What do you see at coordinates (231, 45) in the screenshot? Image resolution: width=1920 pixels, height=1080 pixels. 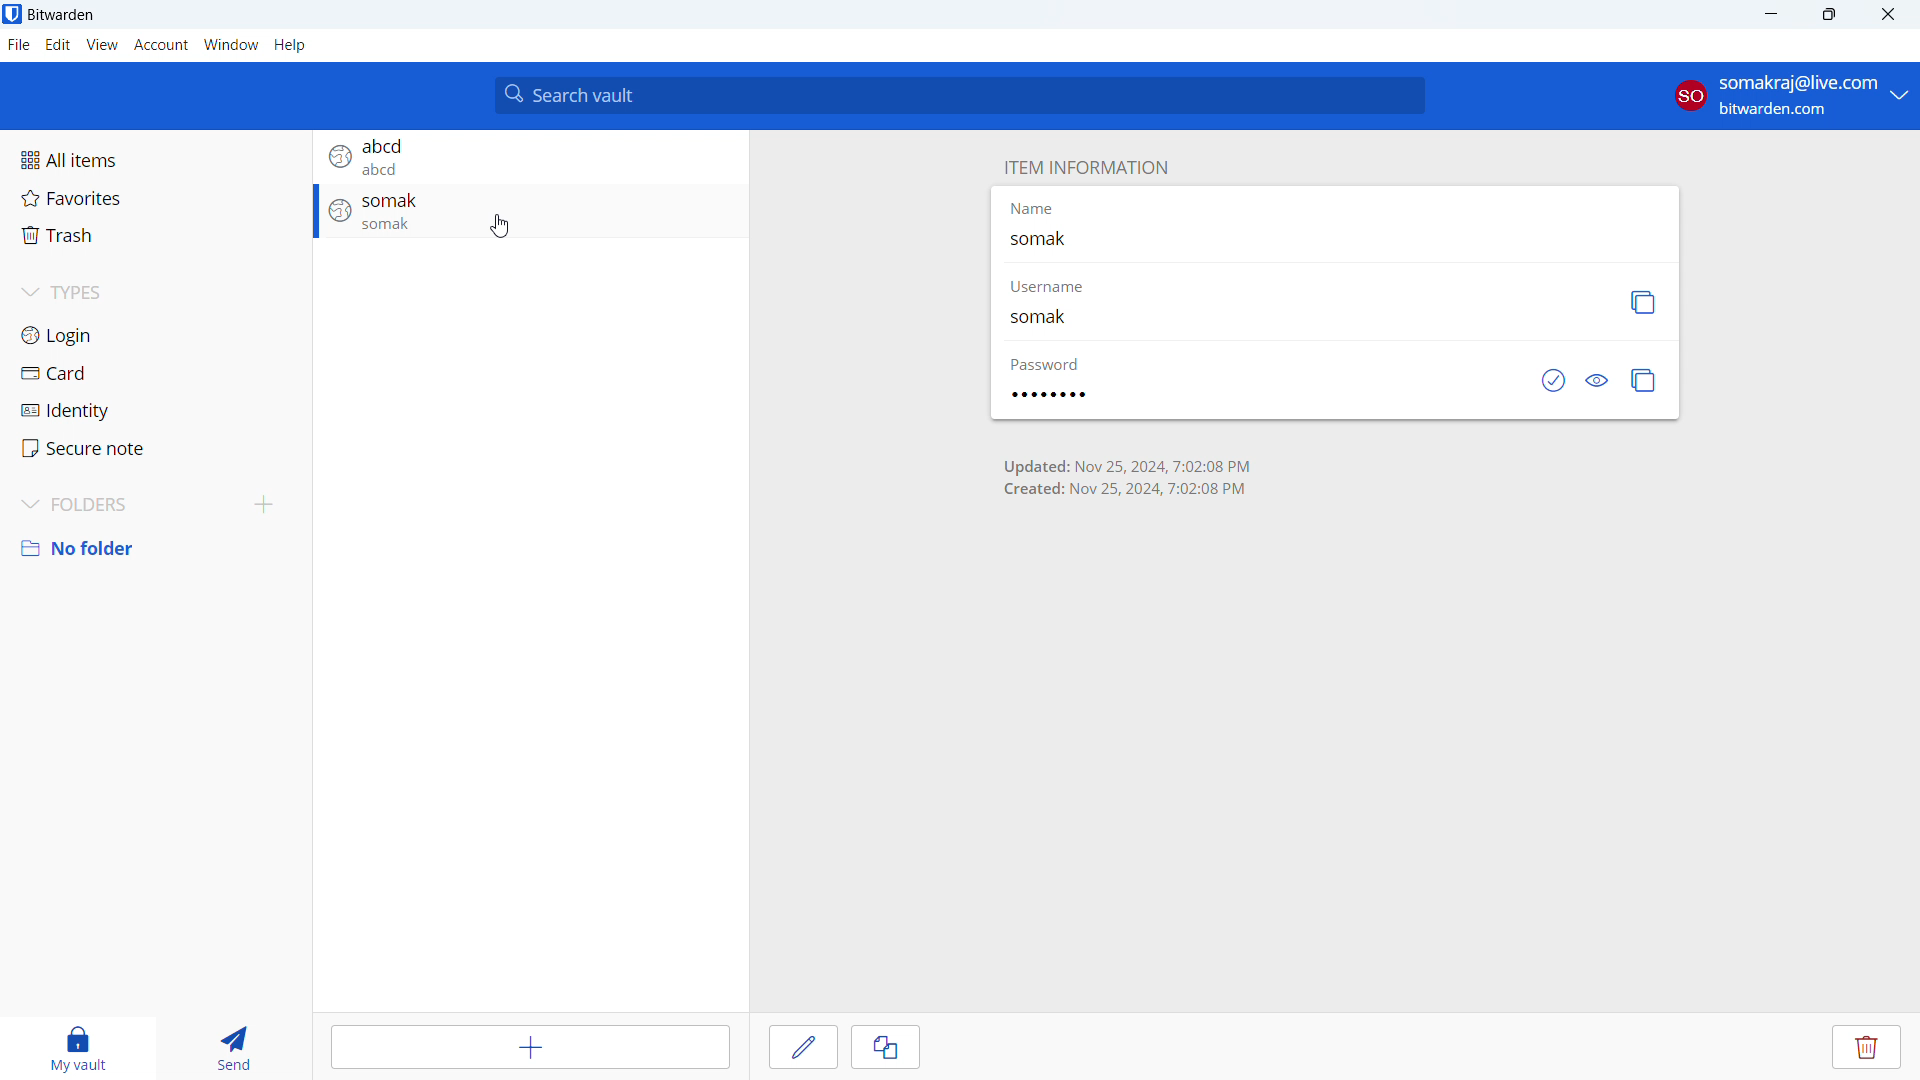 I see `window` at bounding box center [231, 45].